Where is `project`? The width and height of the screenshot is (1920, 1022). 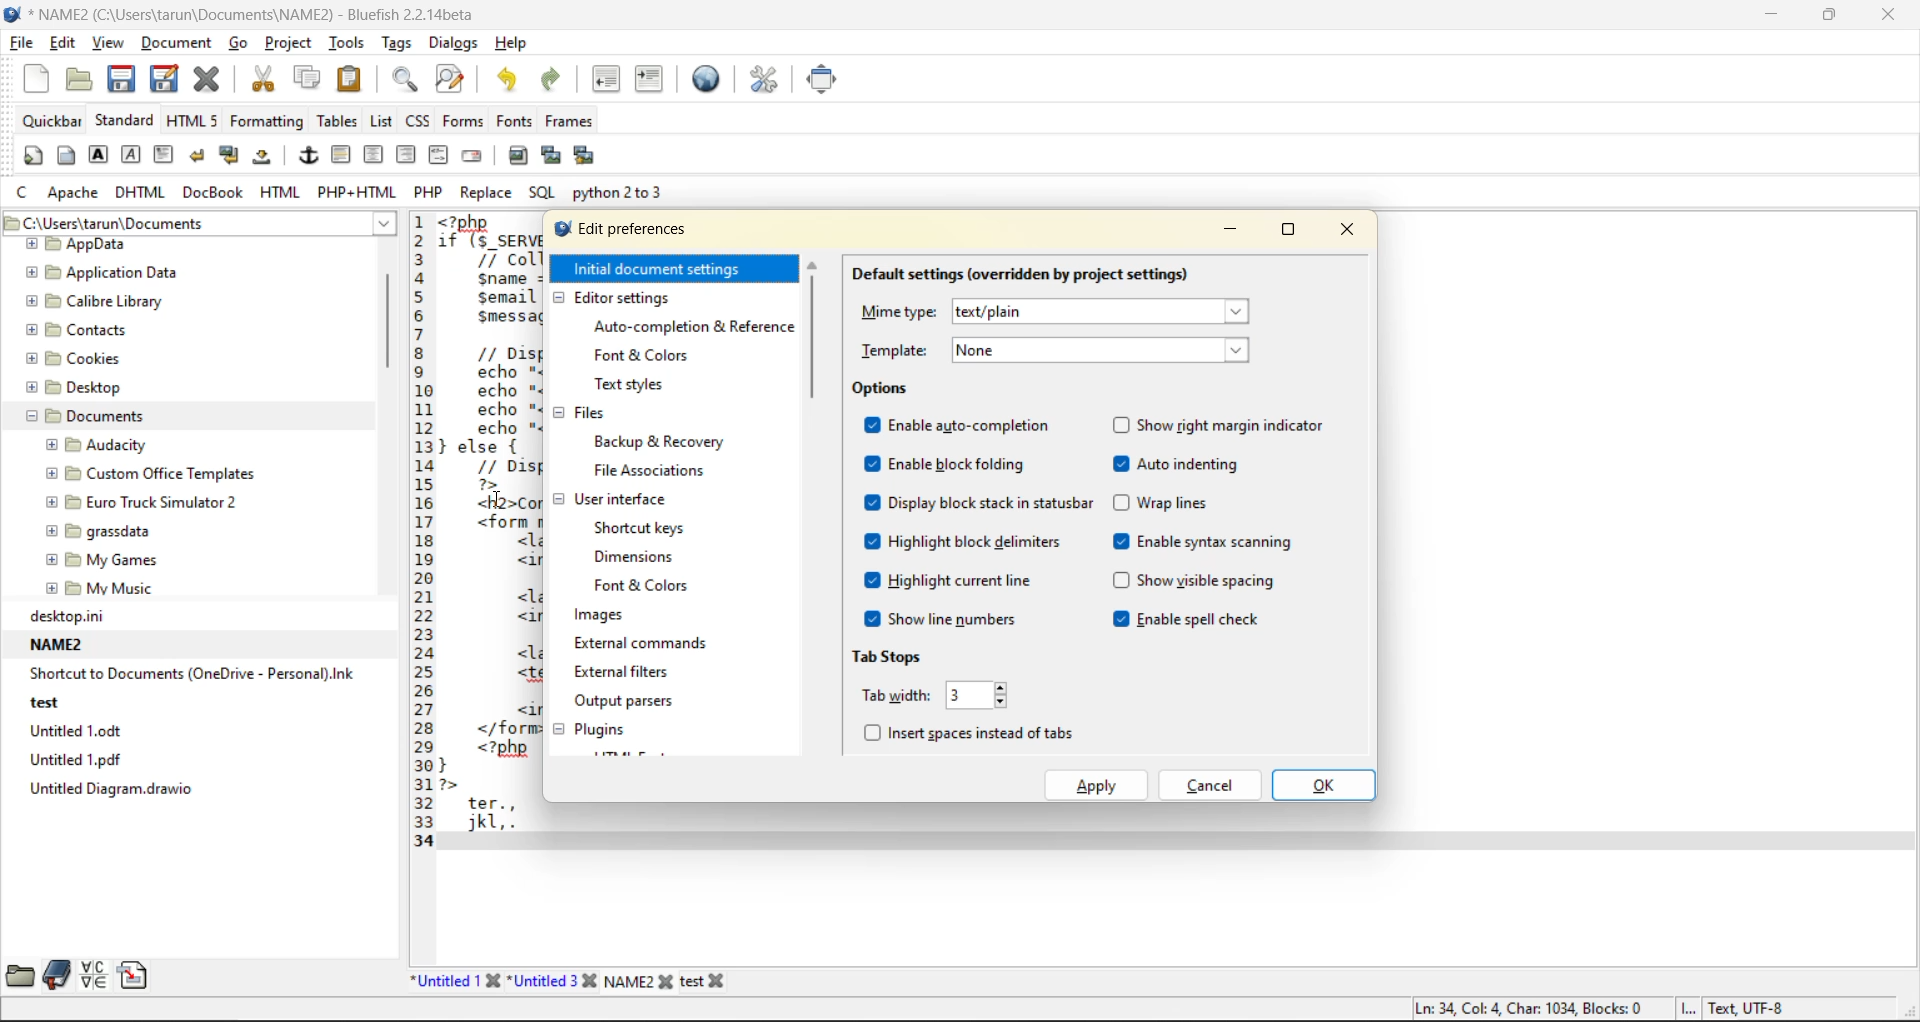
project is located at coordinates (288, 44).